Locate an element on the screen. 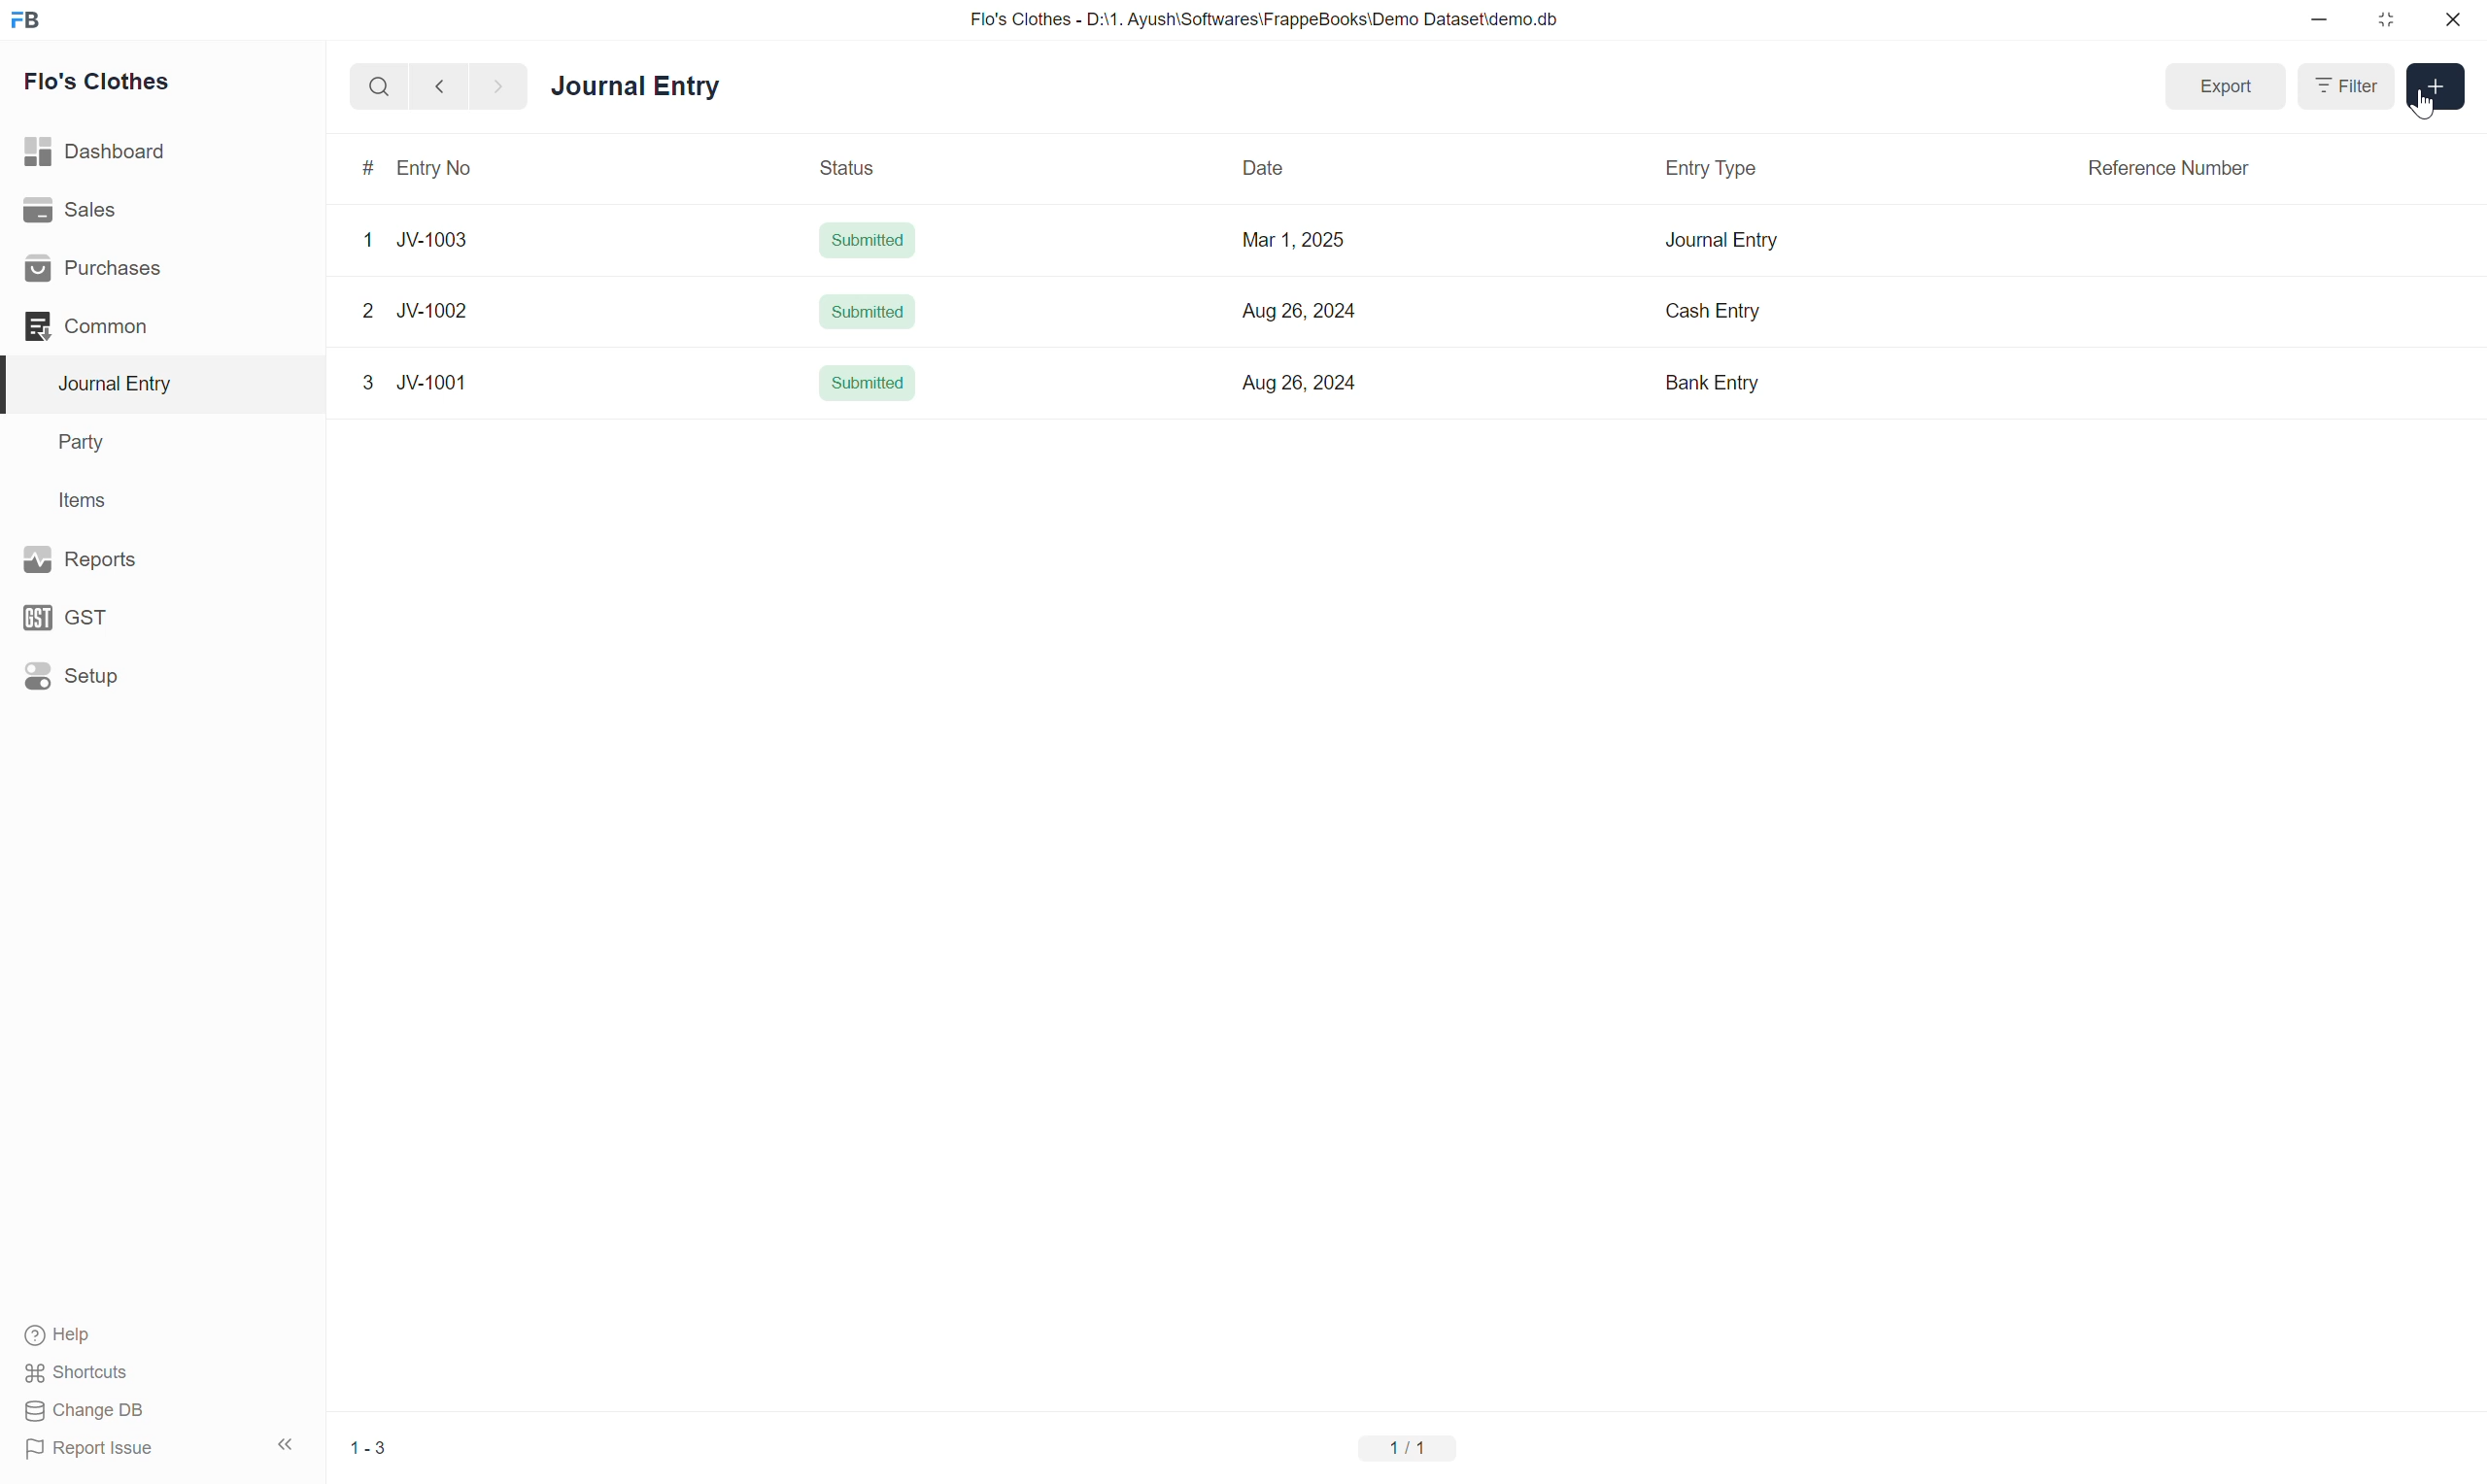 Image resolution: width=2487 pixels, height=1484 pixels. Shortcuts is located at coordinates (84, 1373).